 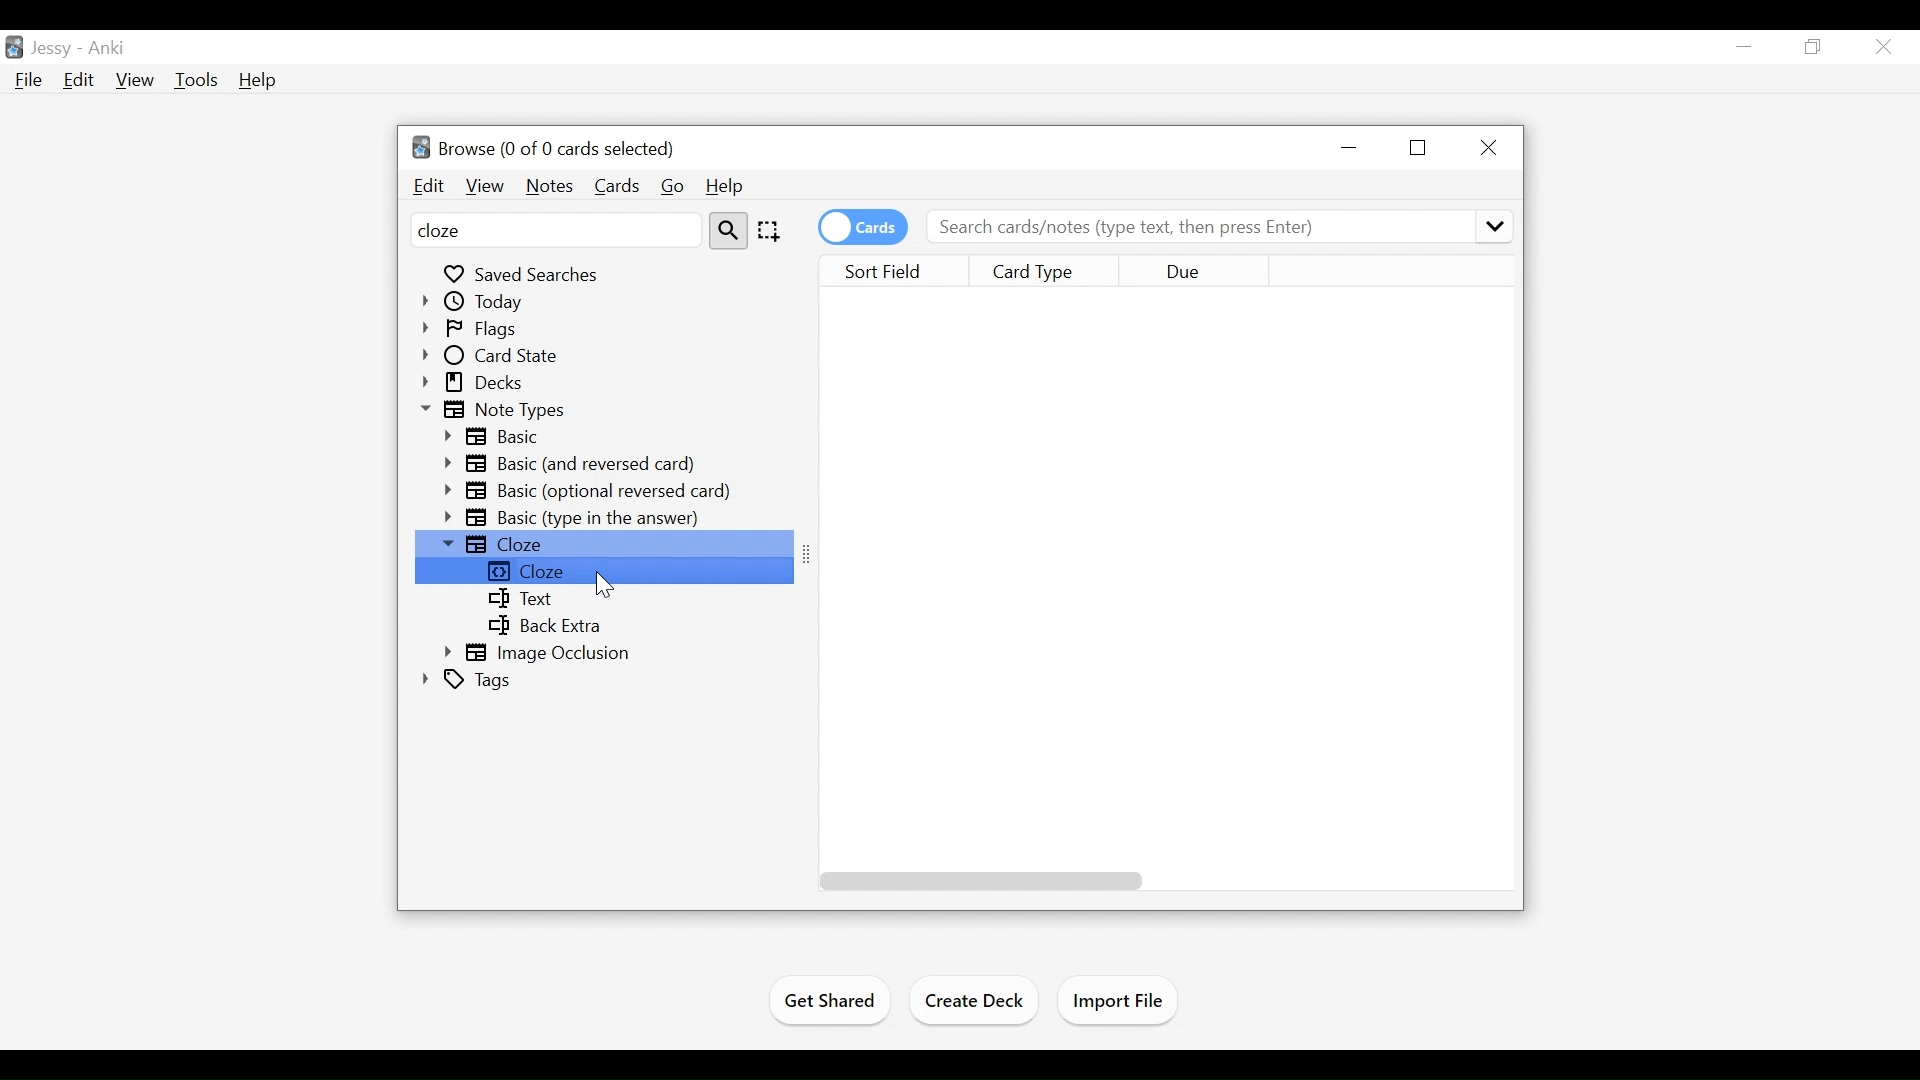 What do you see at coordinates (577, 517) in the screenshot?
I see `Basic (type in the answer)` at bounding box center [577, 517].